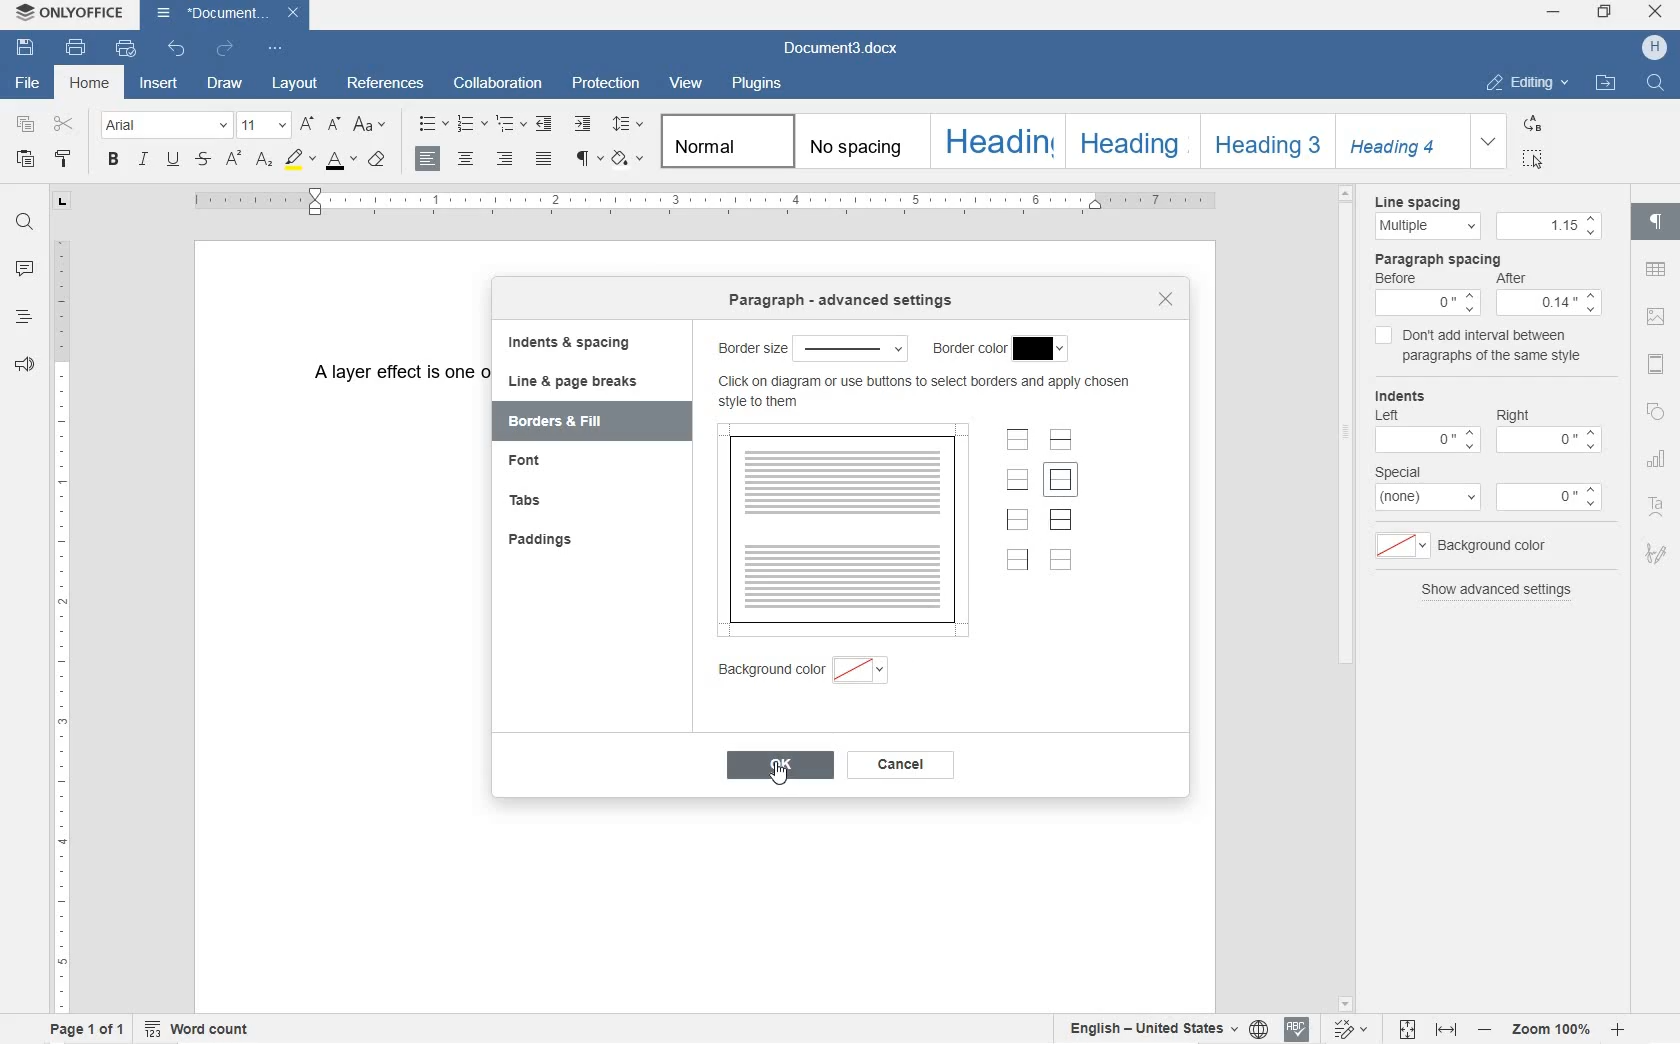  What do you see at coordinates (26, 48) in the screenshot?
I see `SAVE` at bounding box center [26, 48].